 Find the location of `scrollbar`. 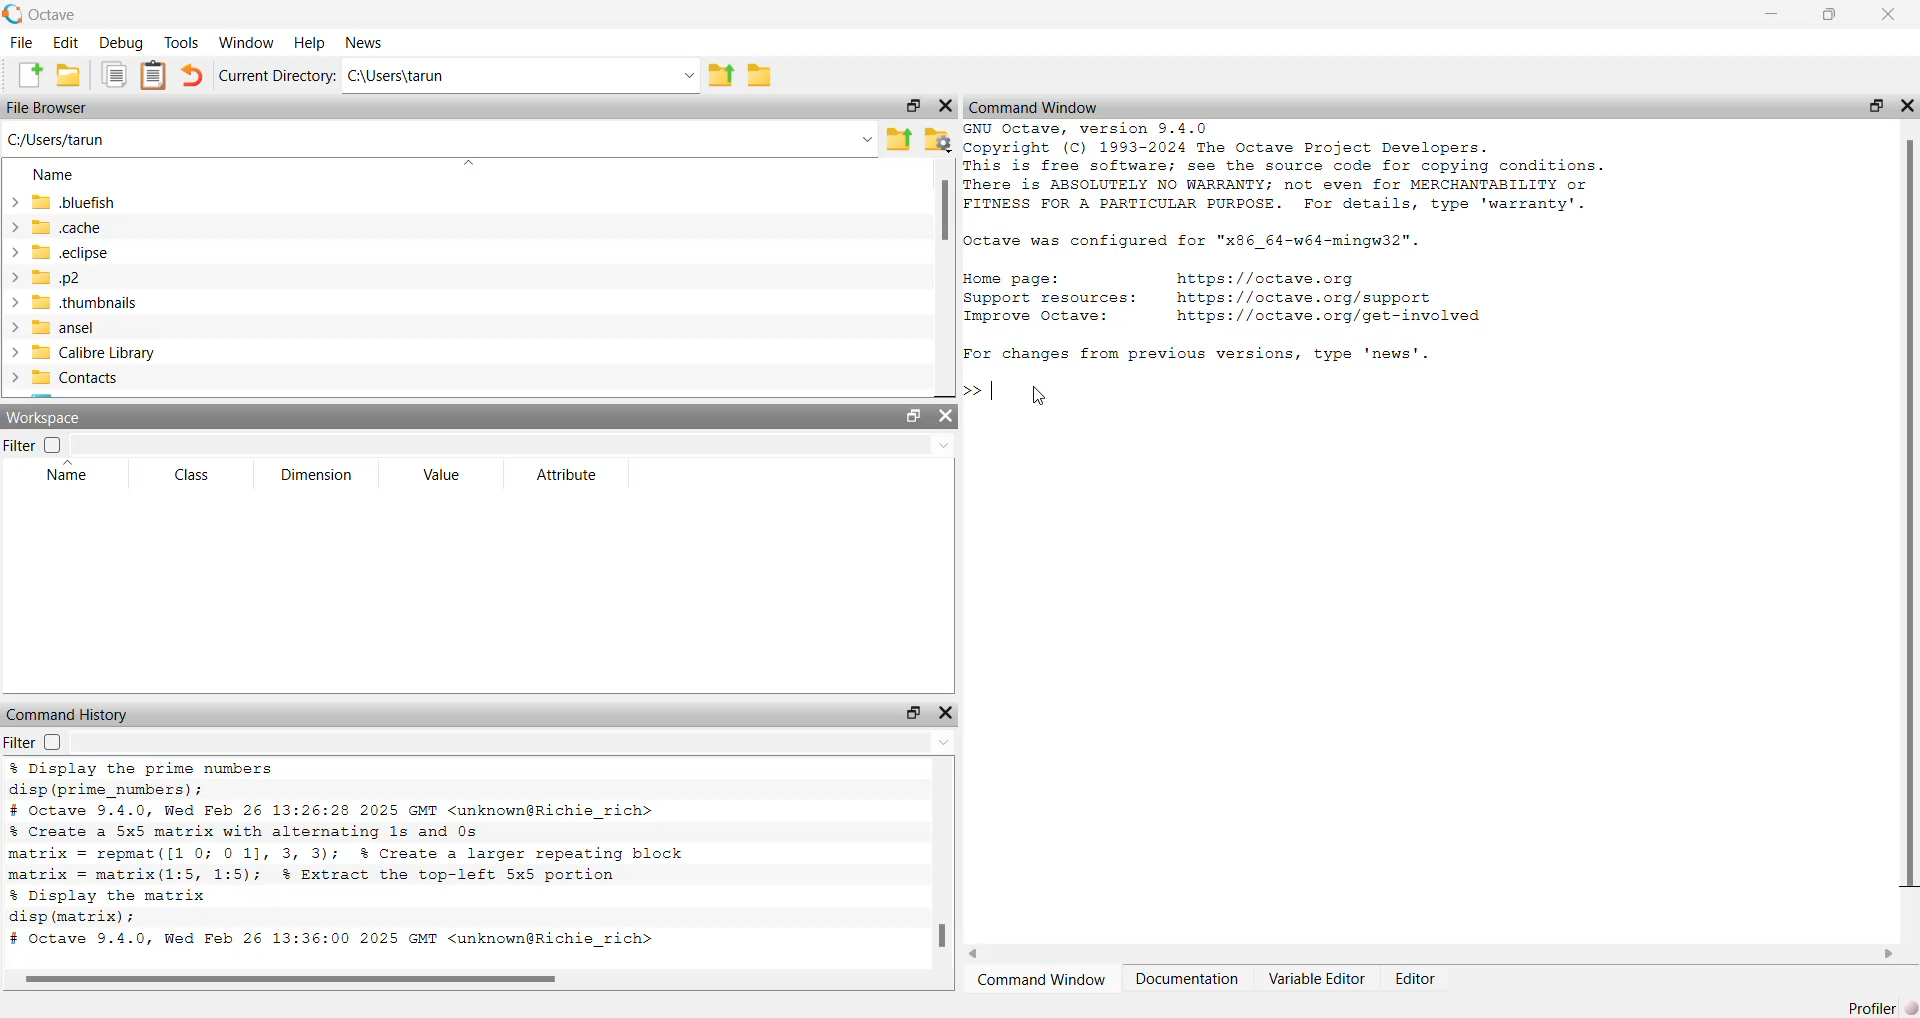

scrollbar is located at coordinates (1907, 514).